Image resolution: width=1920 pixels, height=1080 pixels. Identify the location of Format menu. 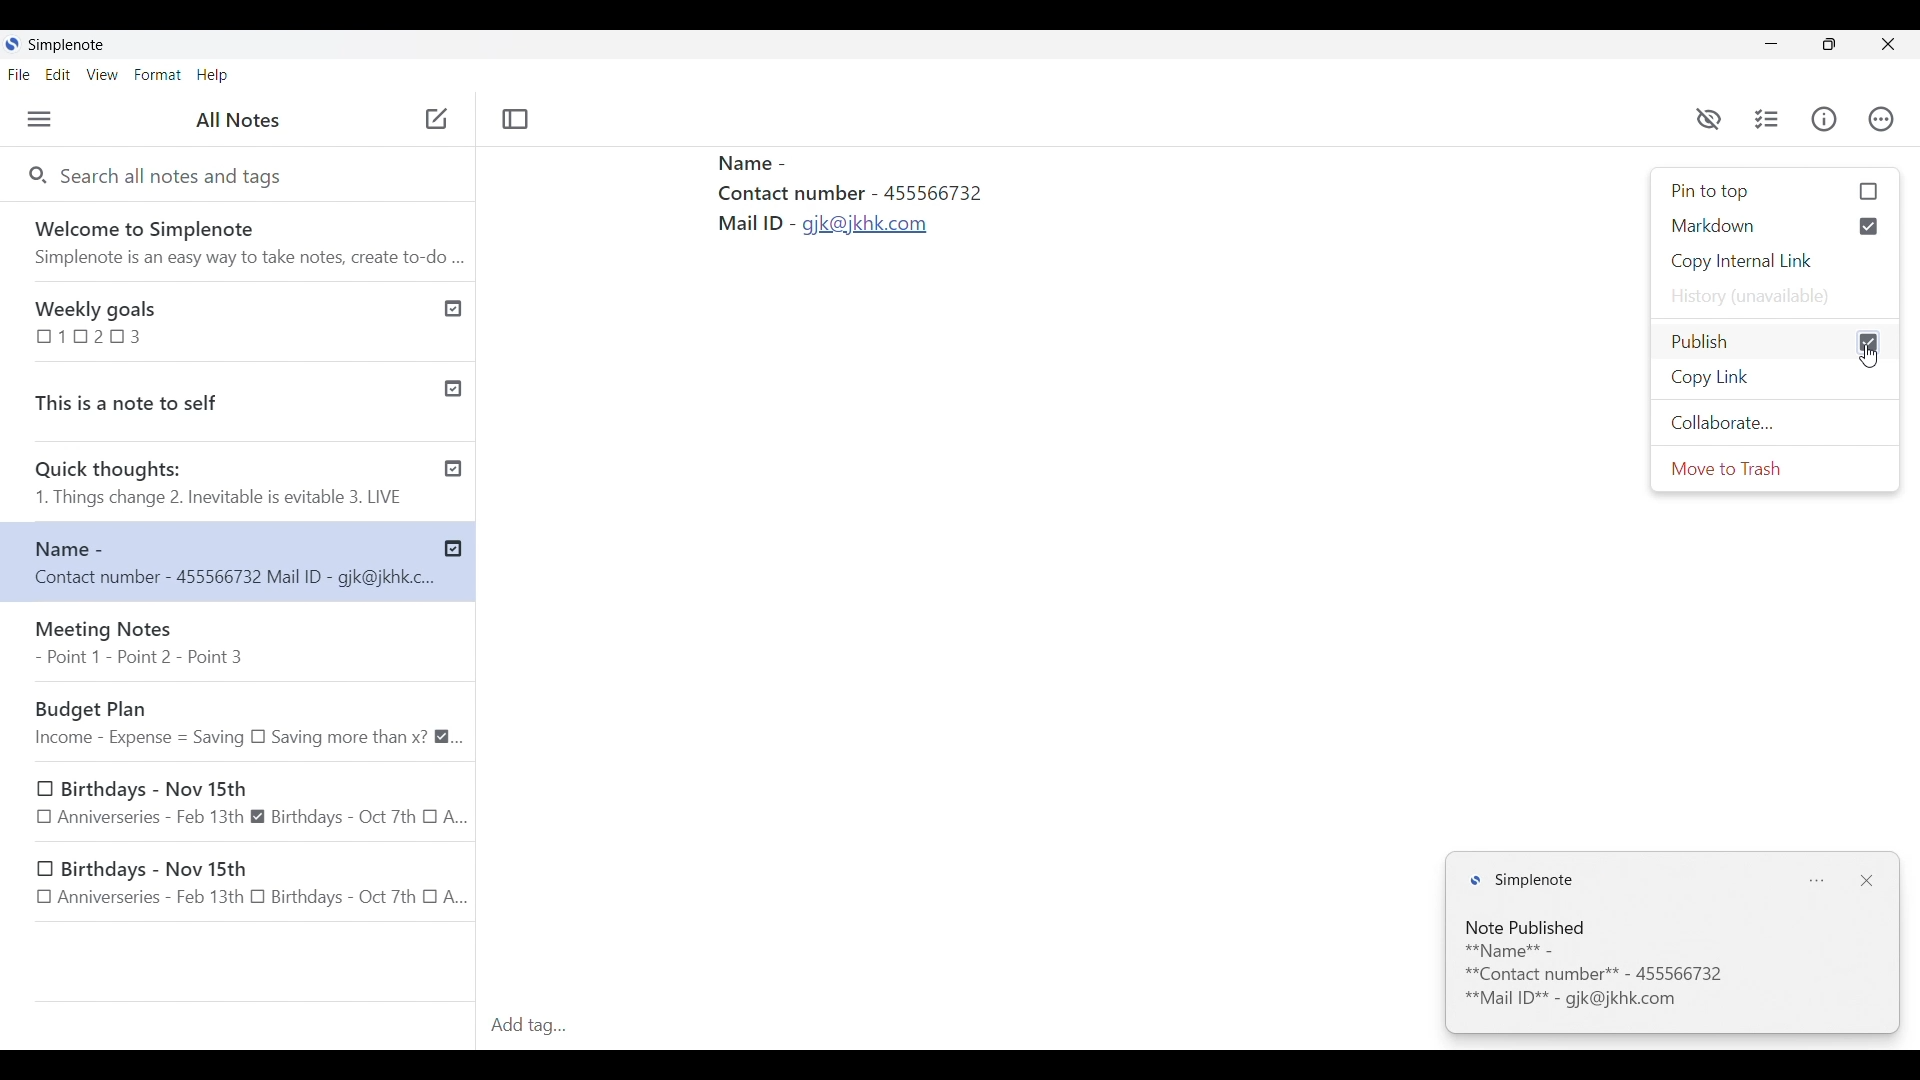
(157, 75).